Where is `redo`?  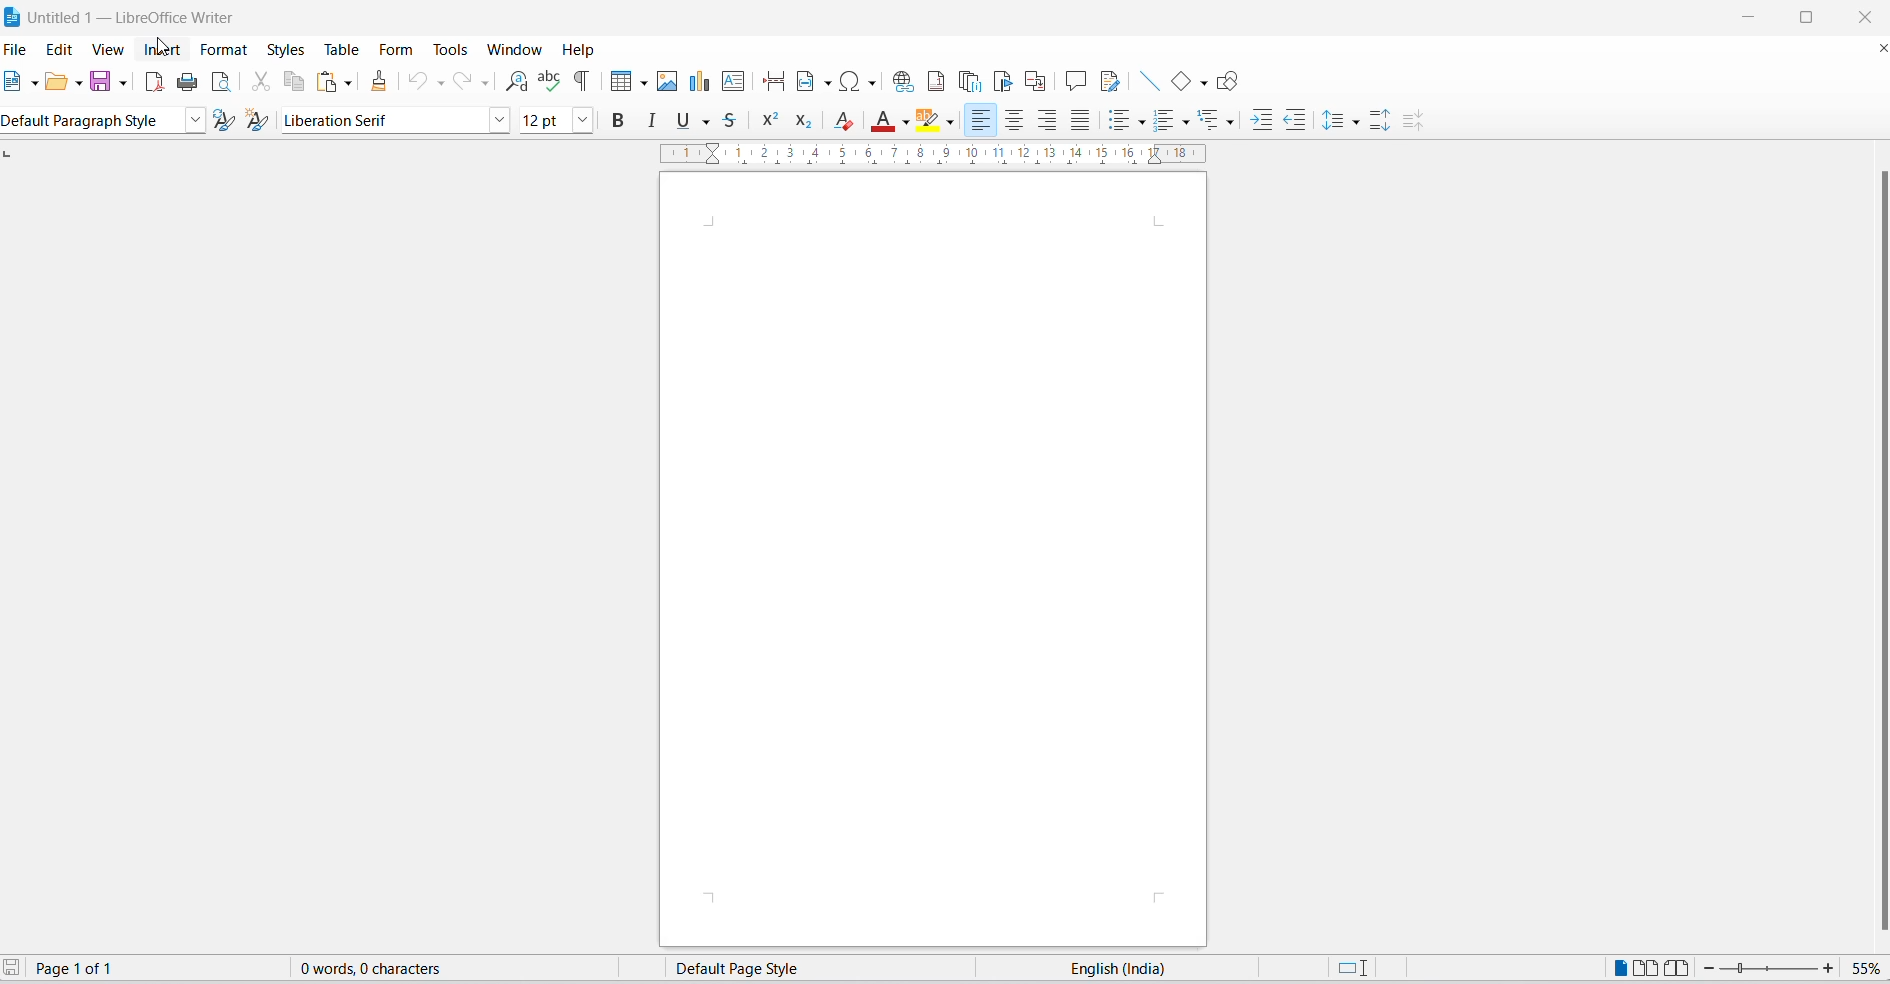
redo is located at coordinates (461, 84).